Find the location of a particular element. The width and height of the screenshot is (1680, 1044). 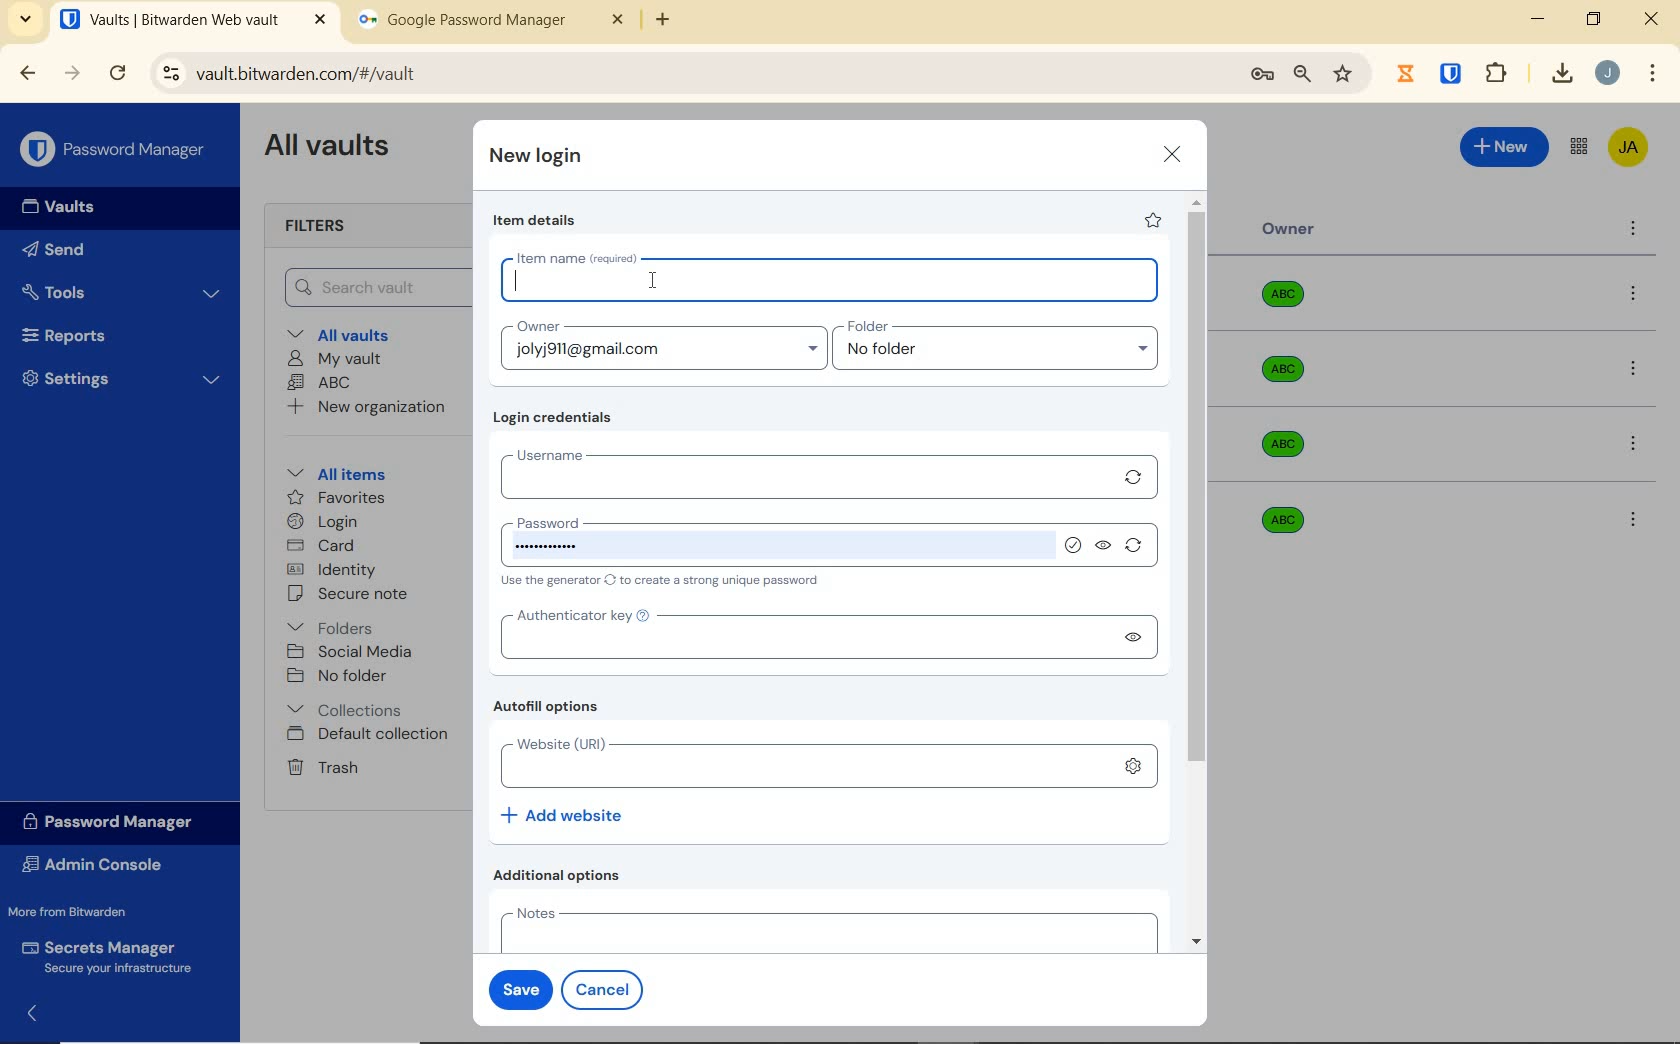

Authenticator key is located at coordinates (801, 636).